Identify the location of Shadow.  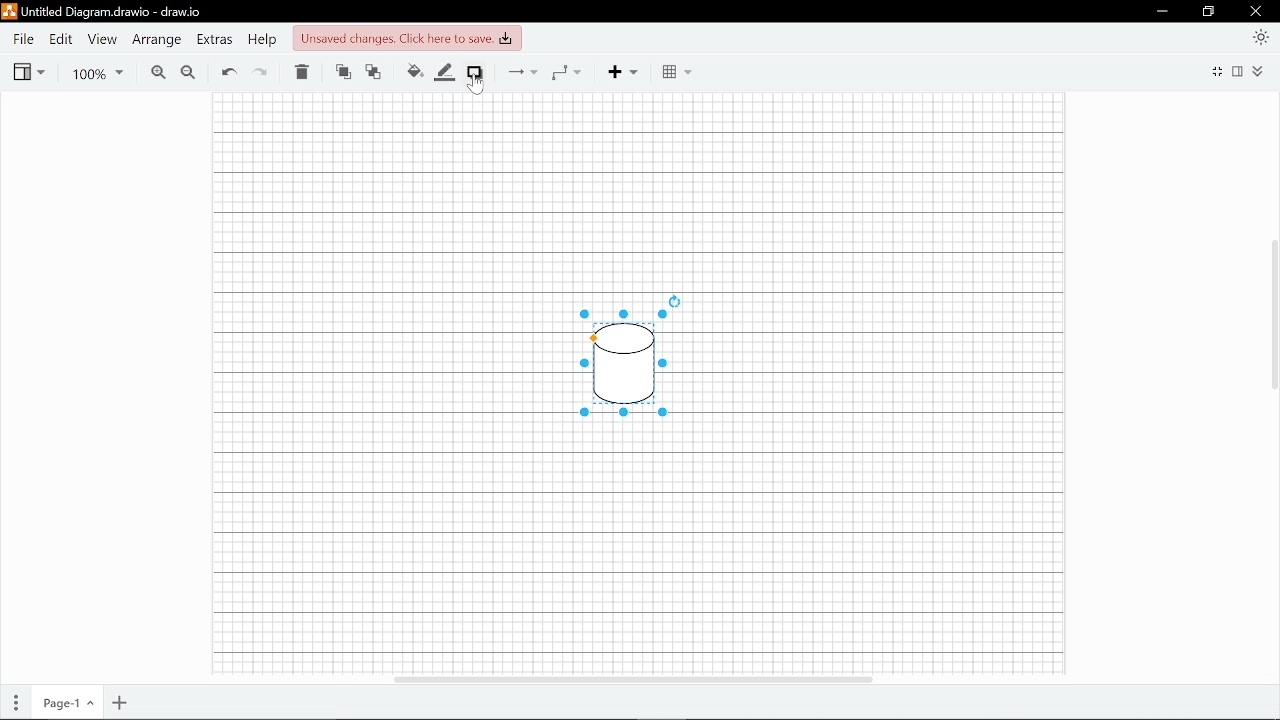
(474, 72).